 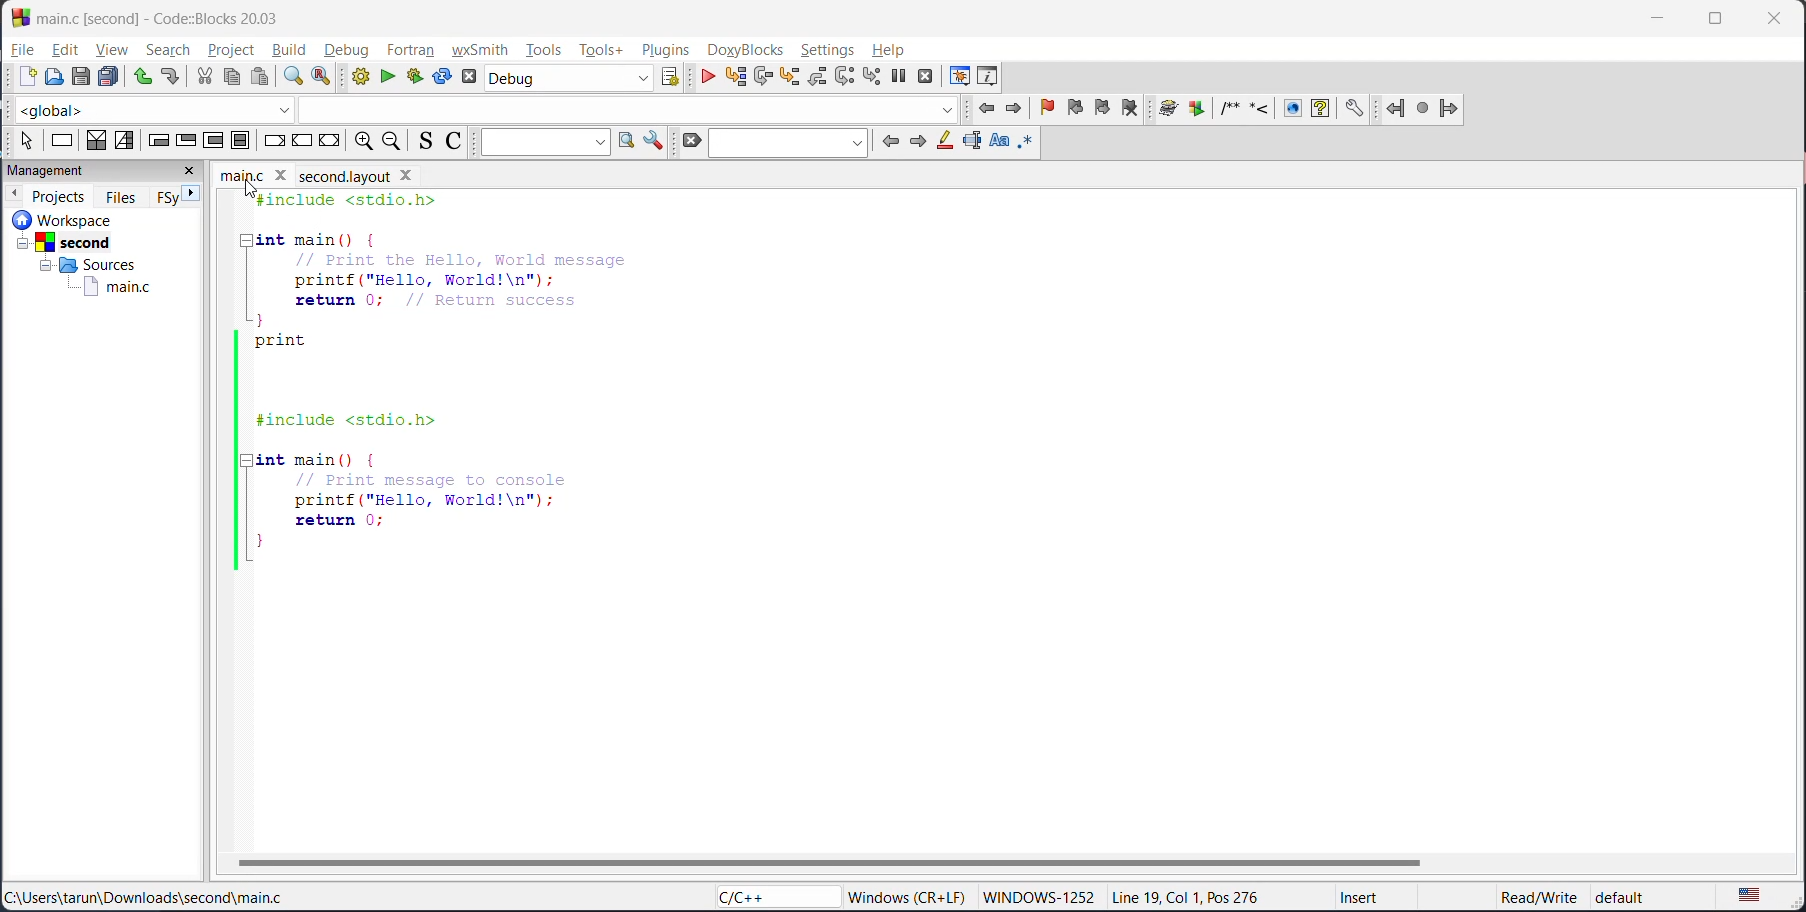 What do you see at coordinates (793, 78) in the screenshot?
I see `step into` at bounding box center [793, 78].